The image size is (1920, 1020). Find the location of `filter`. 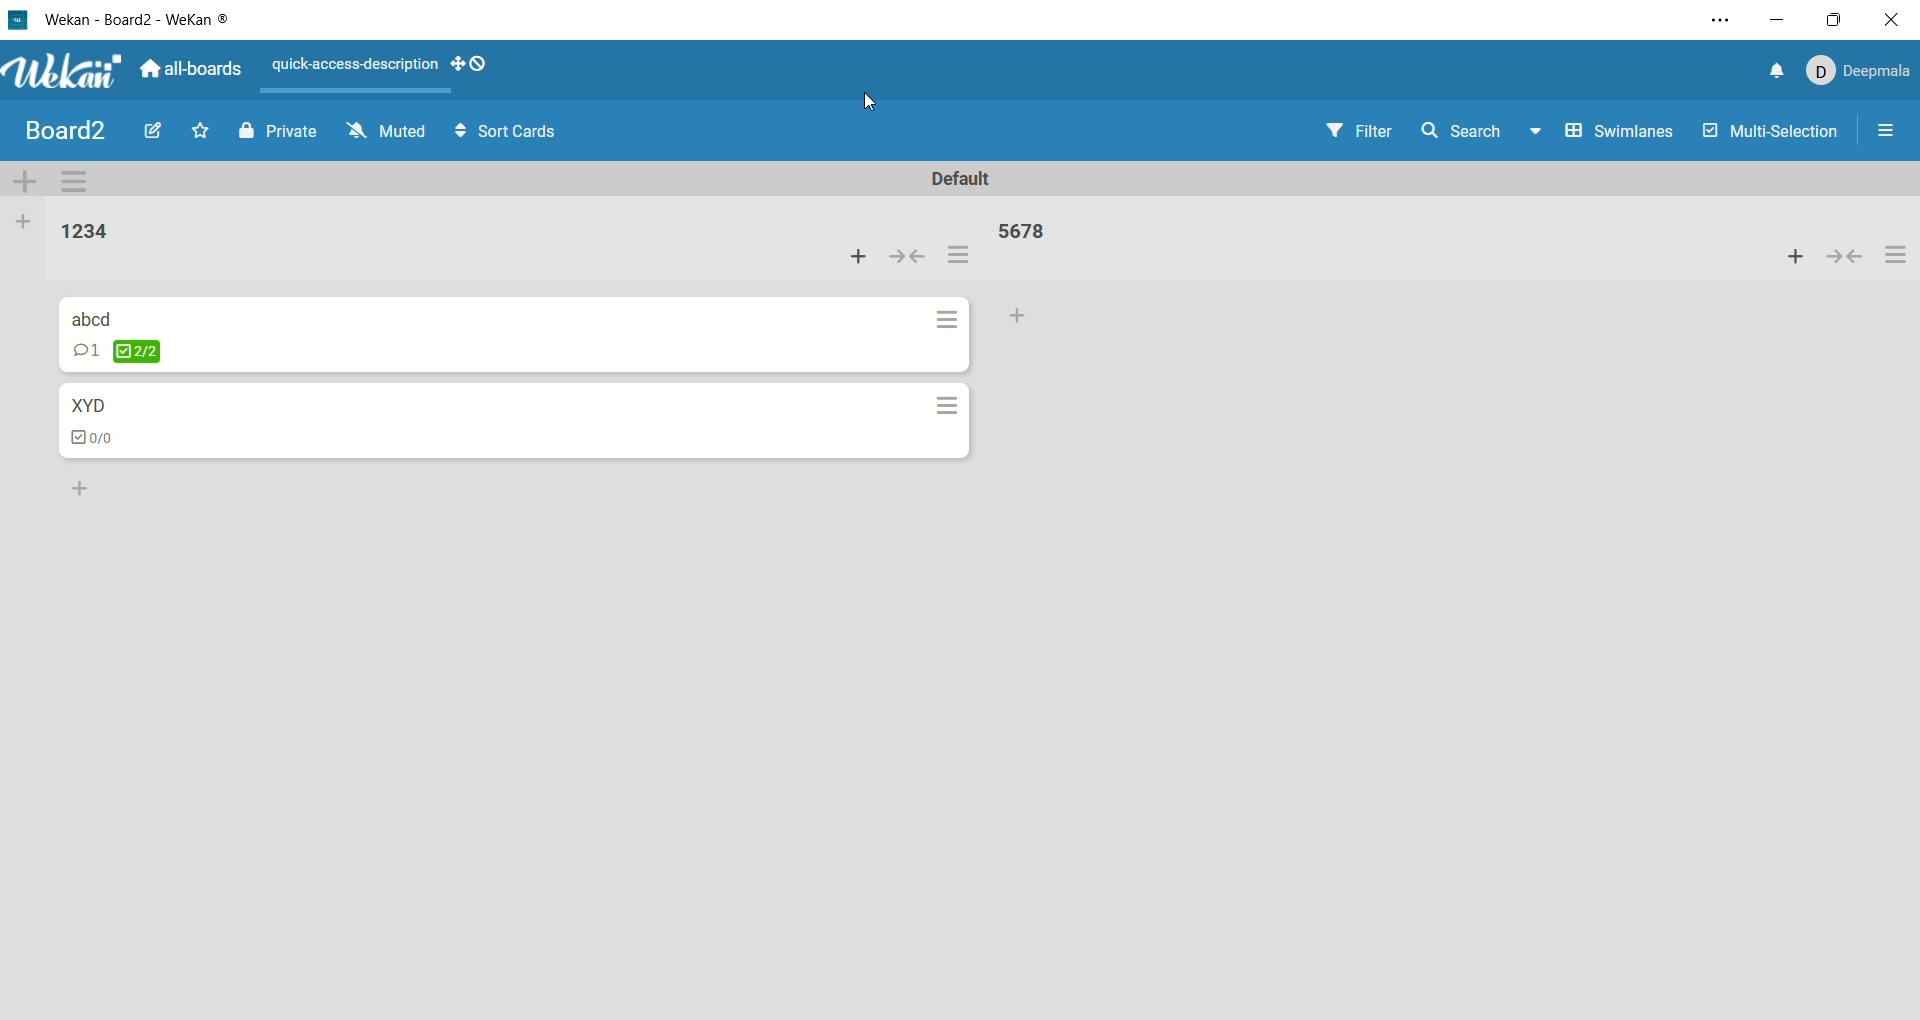

filter is located at coordinates (1366, 131).